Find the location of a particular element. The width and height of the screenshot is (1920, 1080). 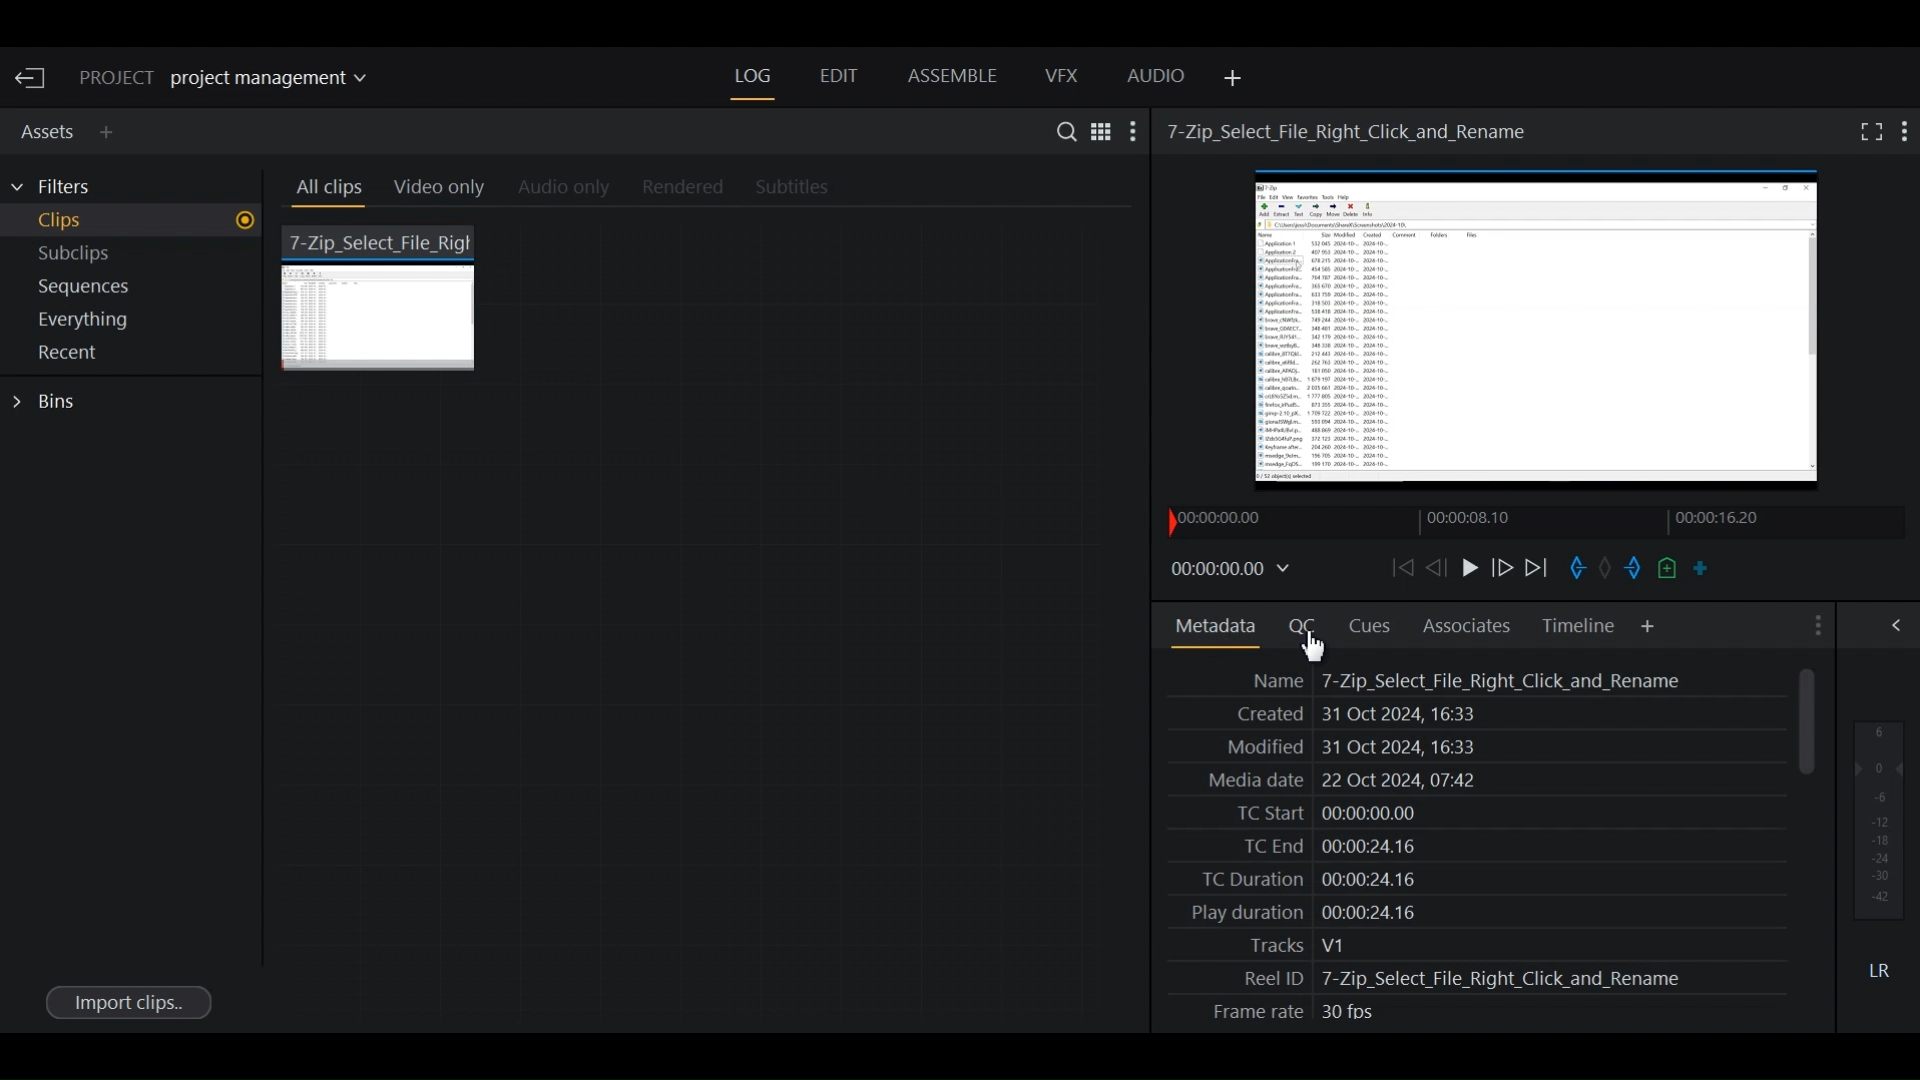

Timeline is located at coordinates (1579, 626).